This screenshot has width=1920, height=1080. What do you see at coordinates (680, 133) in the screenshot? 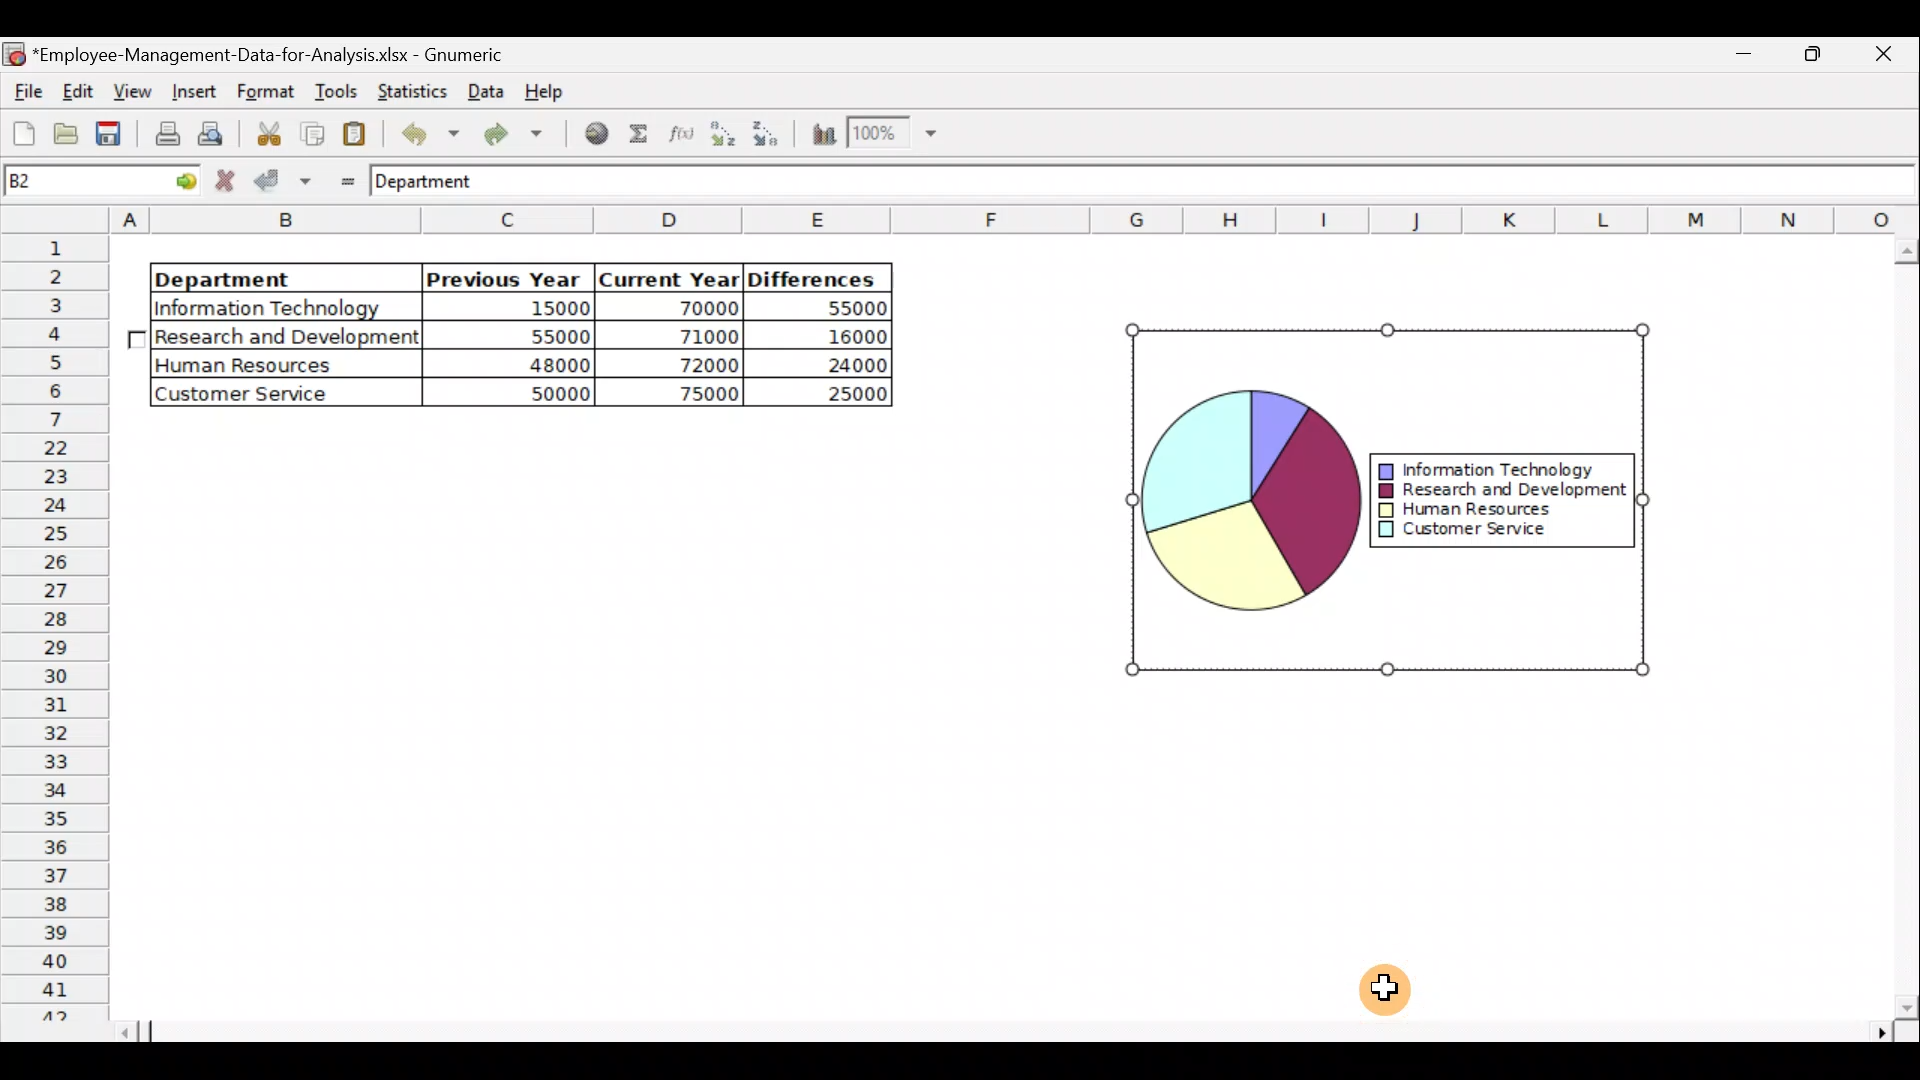
I see `Edit a function in the current cell` at bounding box center [680, 133].